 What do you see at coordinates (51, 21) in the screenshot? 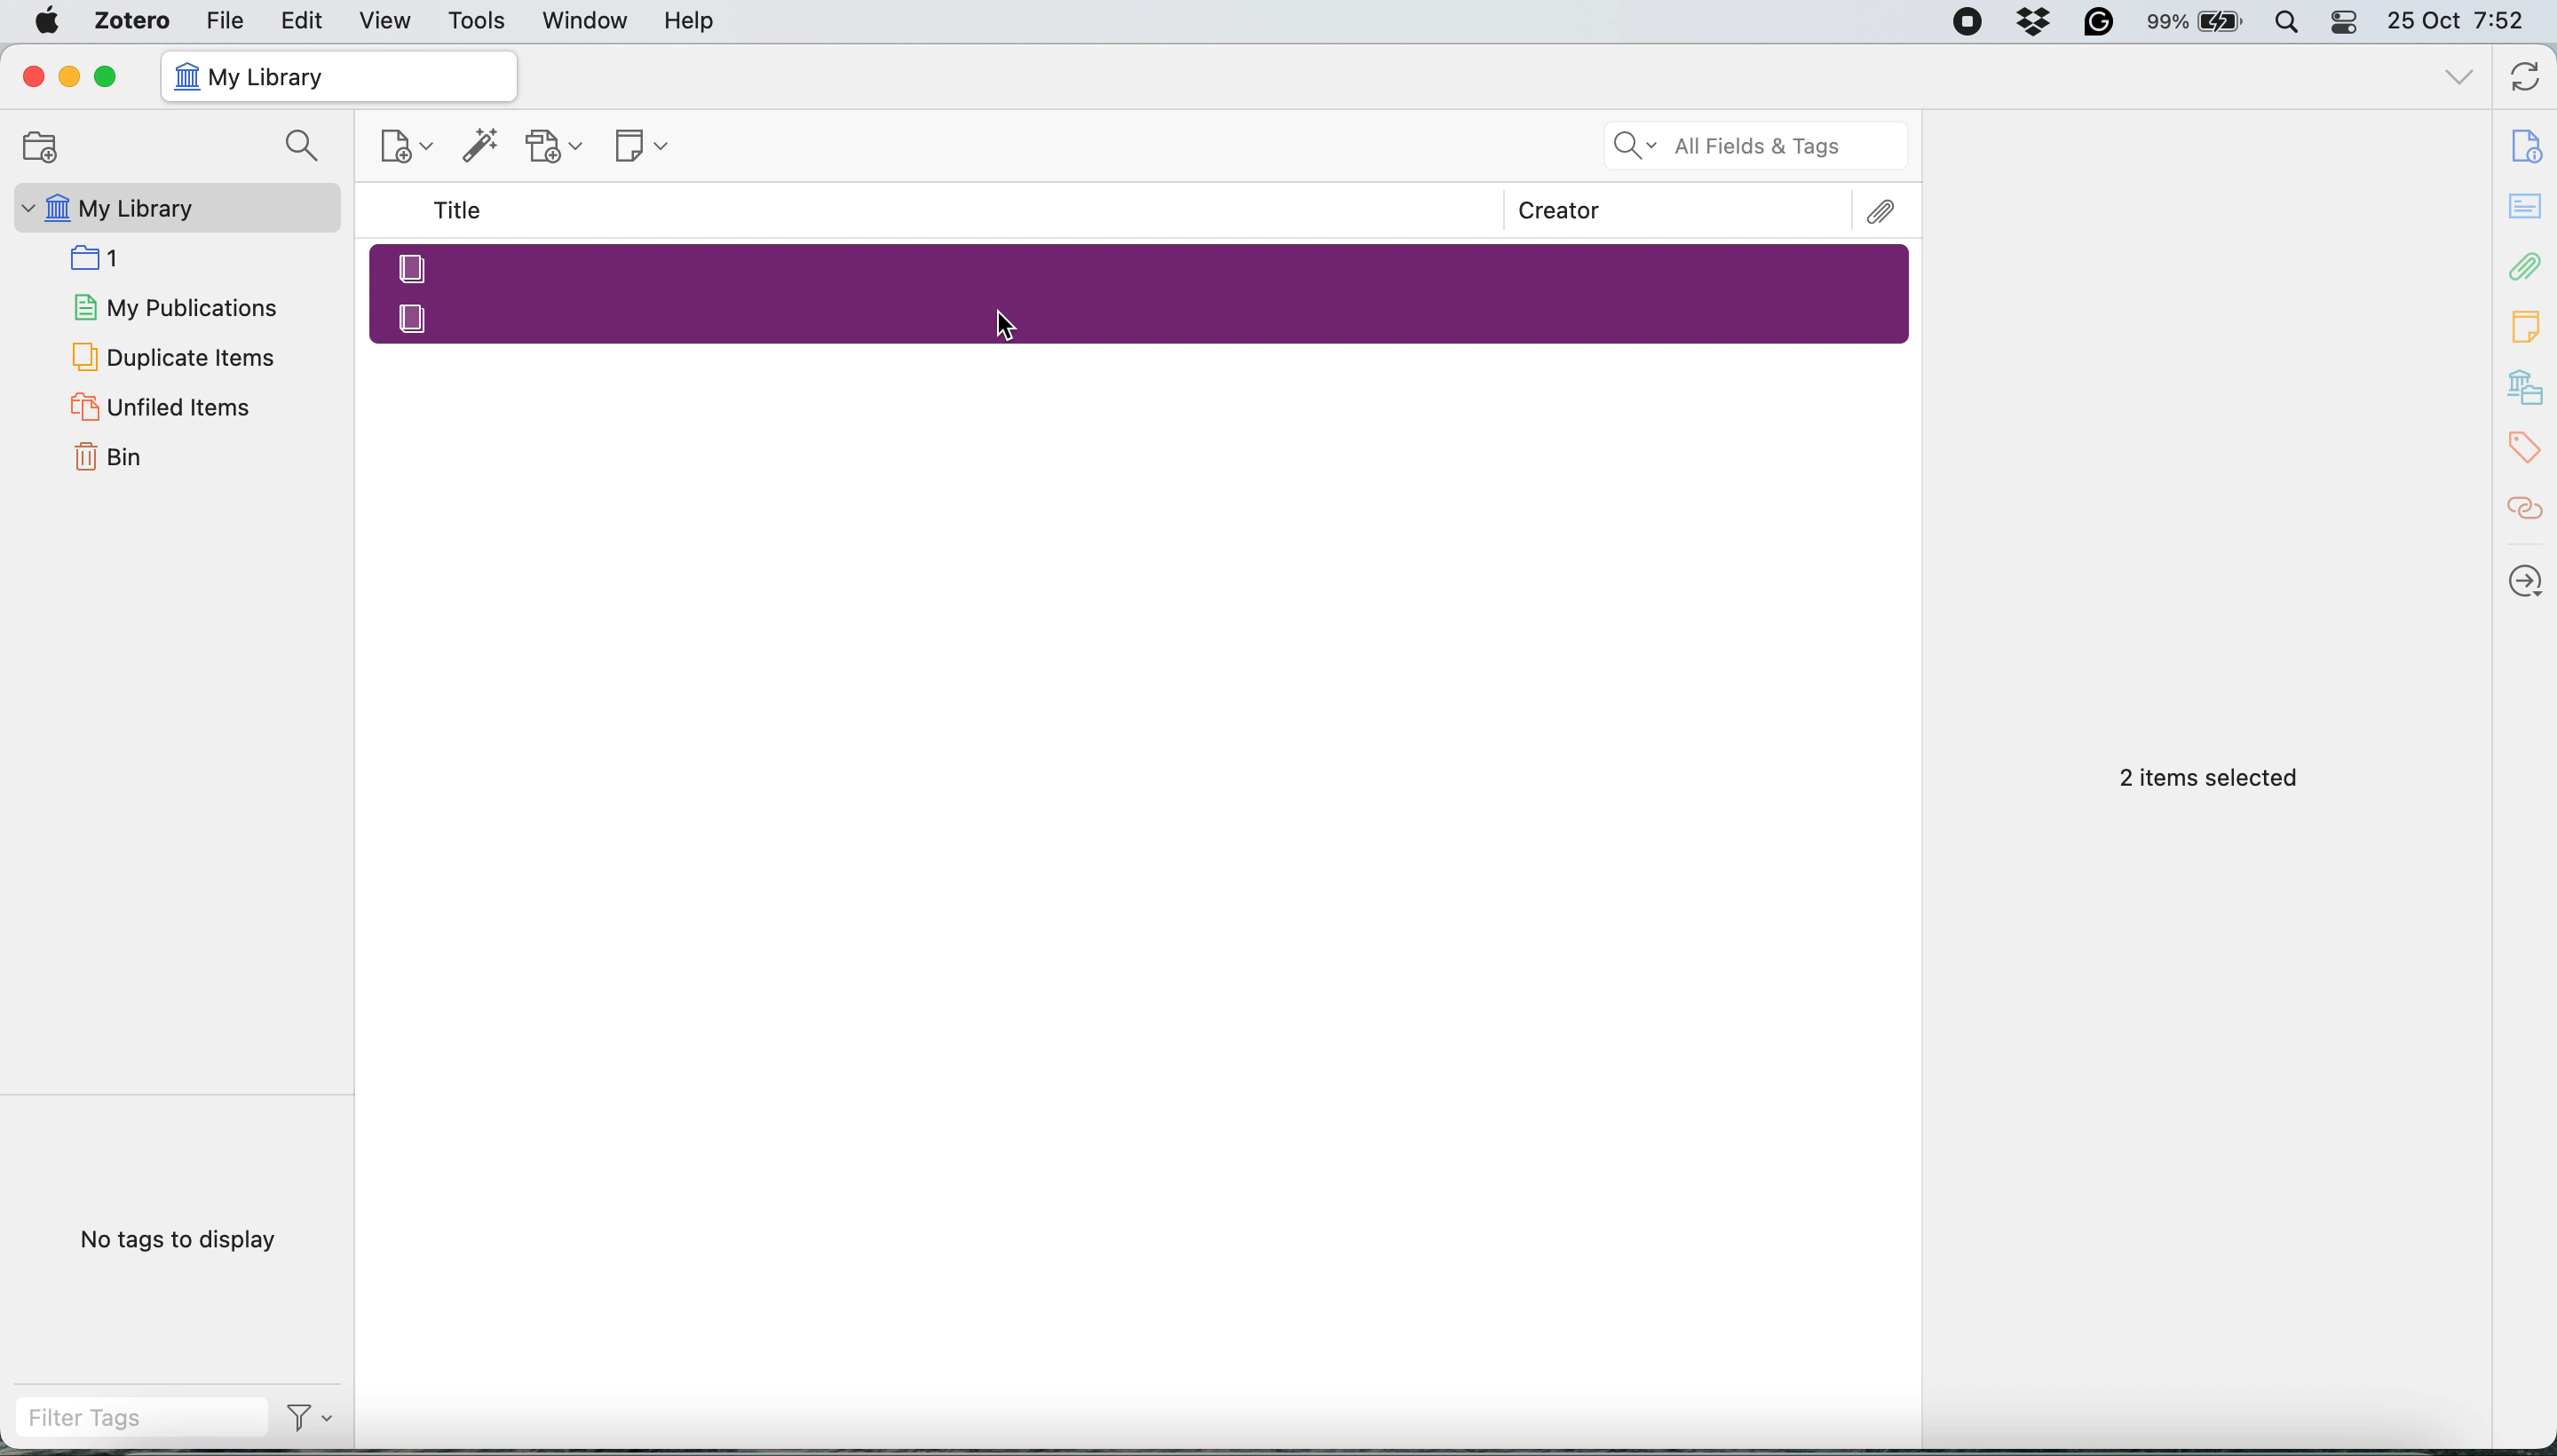
I see `Apple Menu` at bounding box center [51, 21].